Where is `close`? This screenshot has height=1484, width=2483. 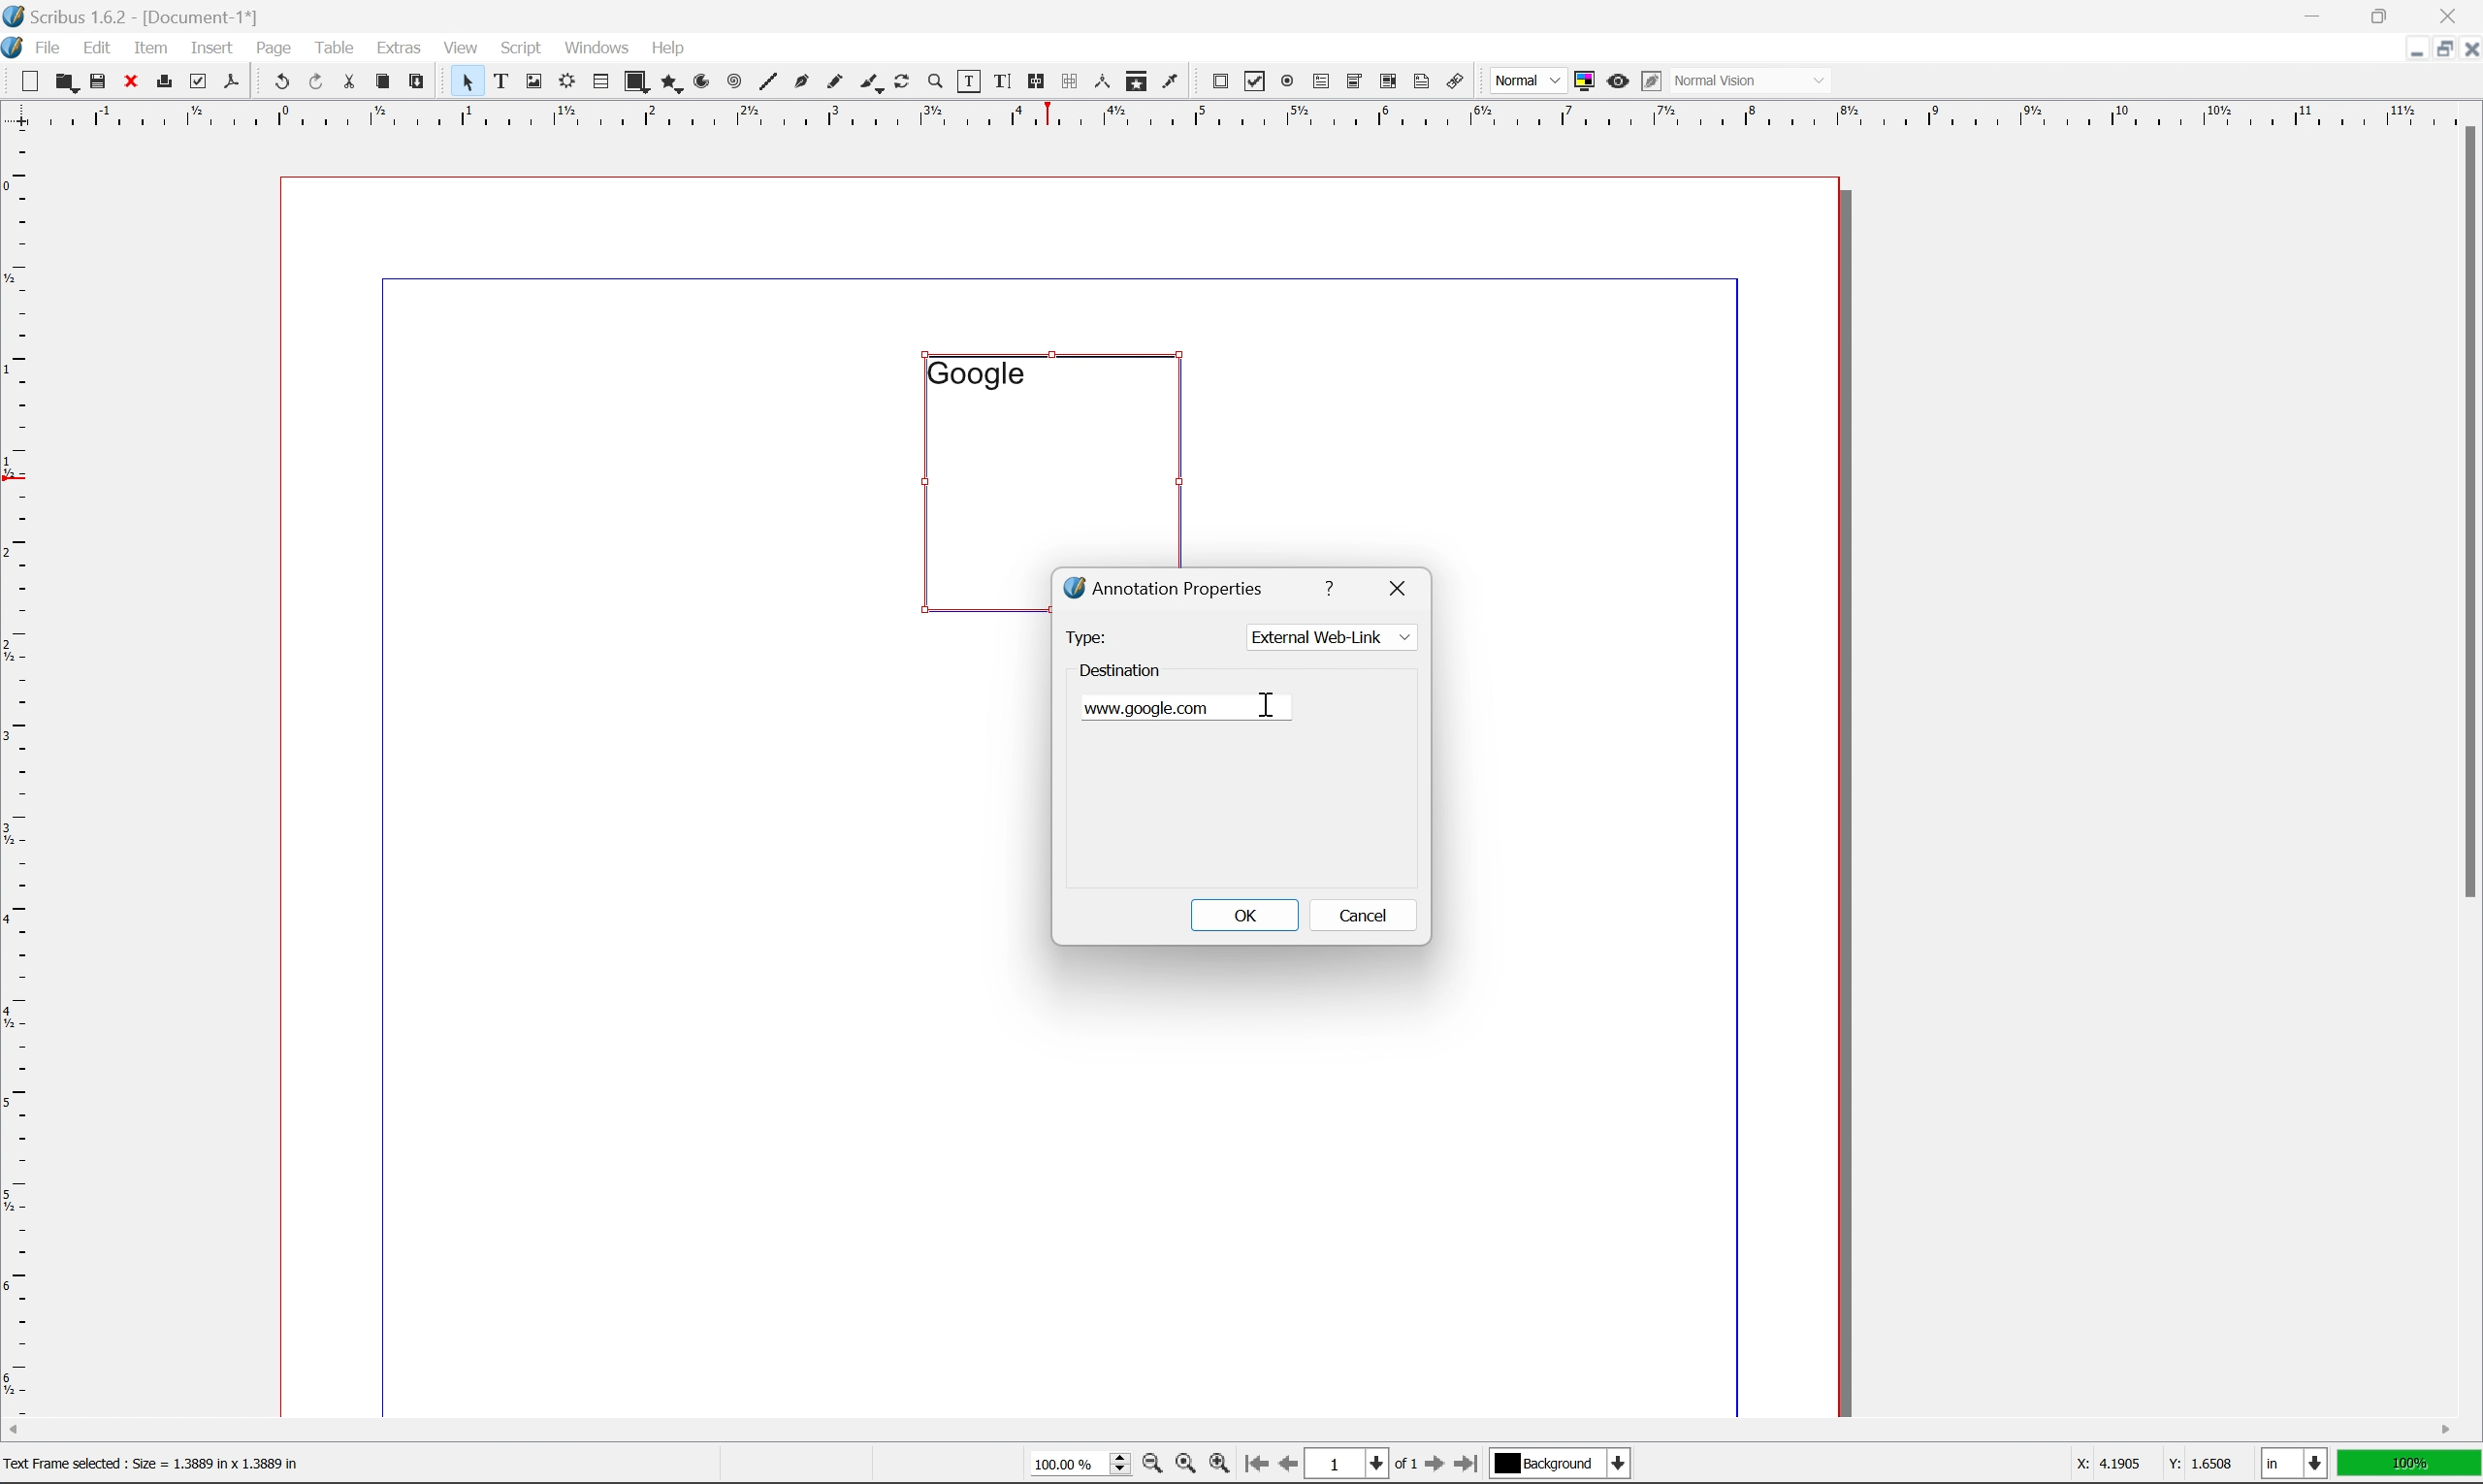 close is located at coordinates (133, 80).